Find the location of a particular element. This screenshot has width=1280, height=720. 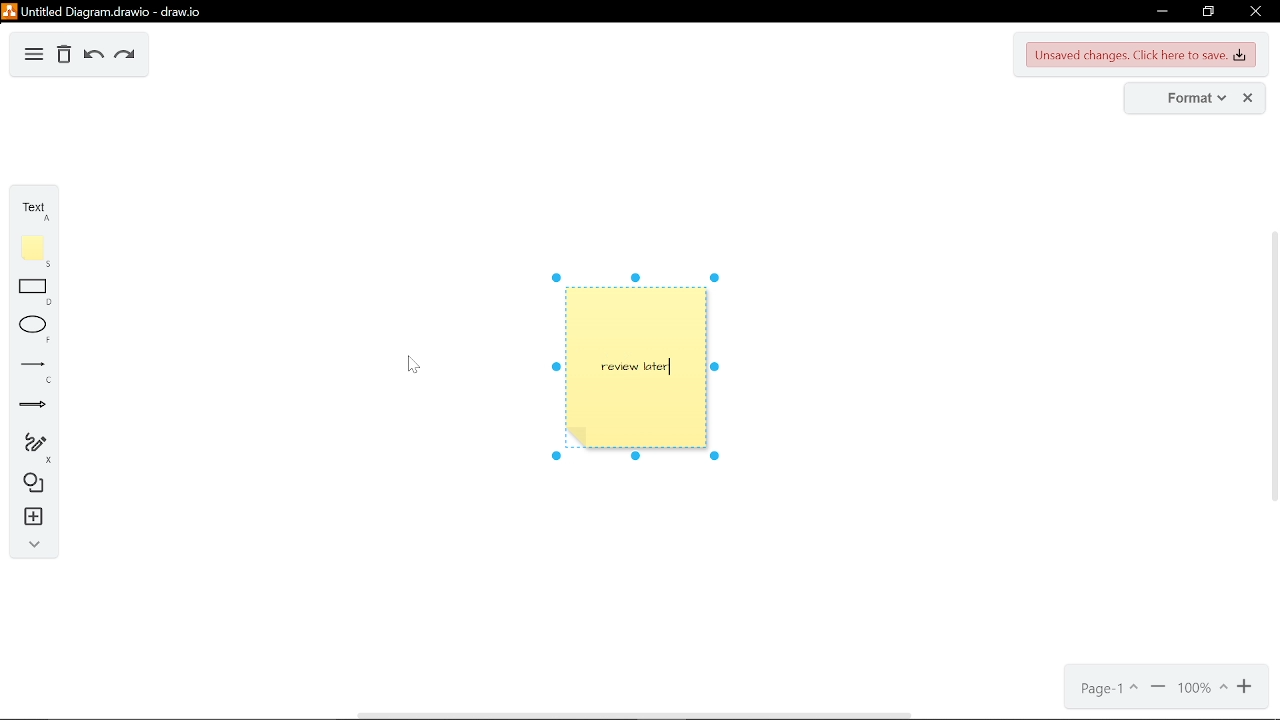

redo is located at coordinates (124, 57).